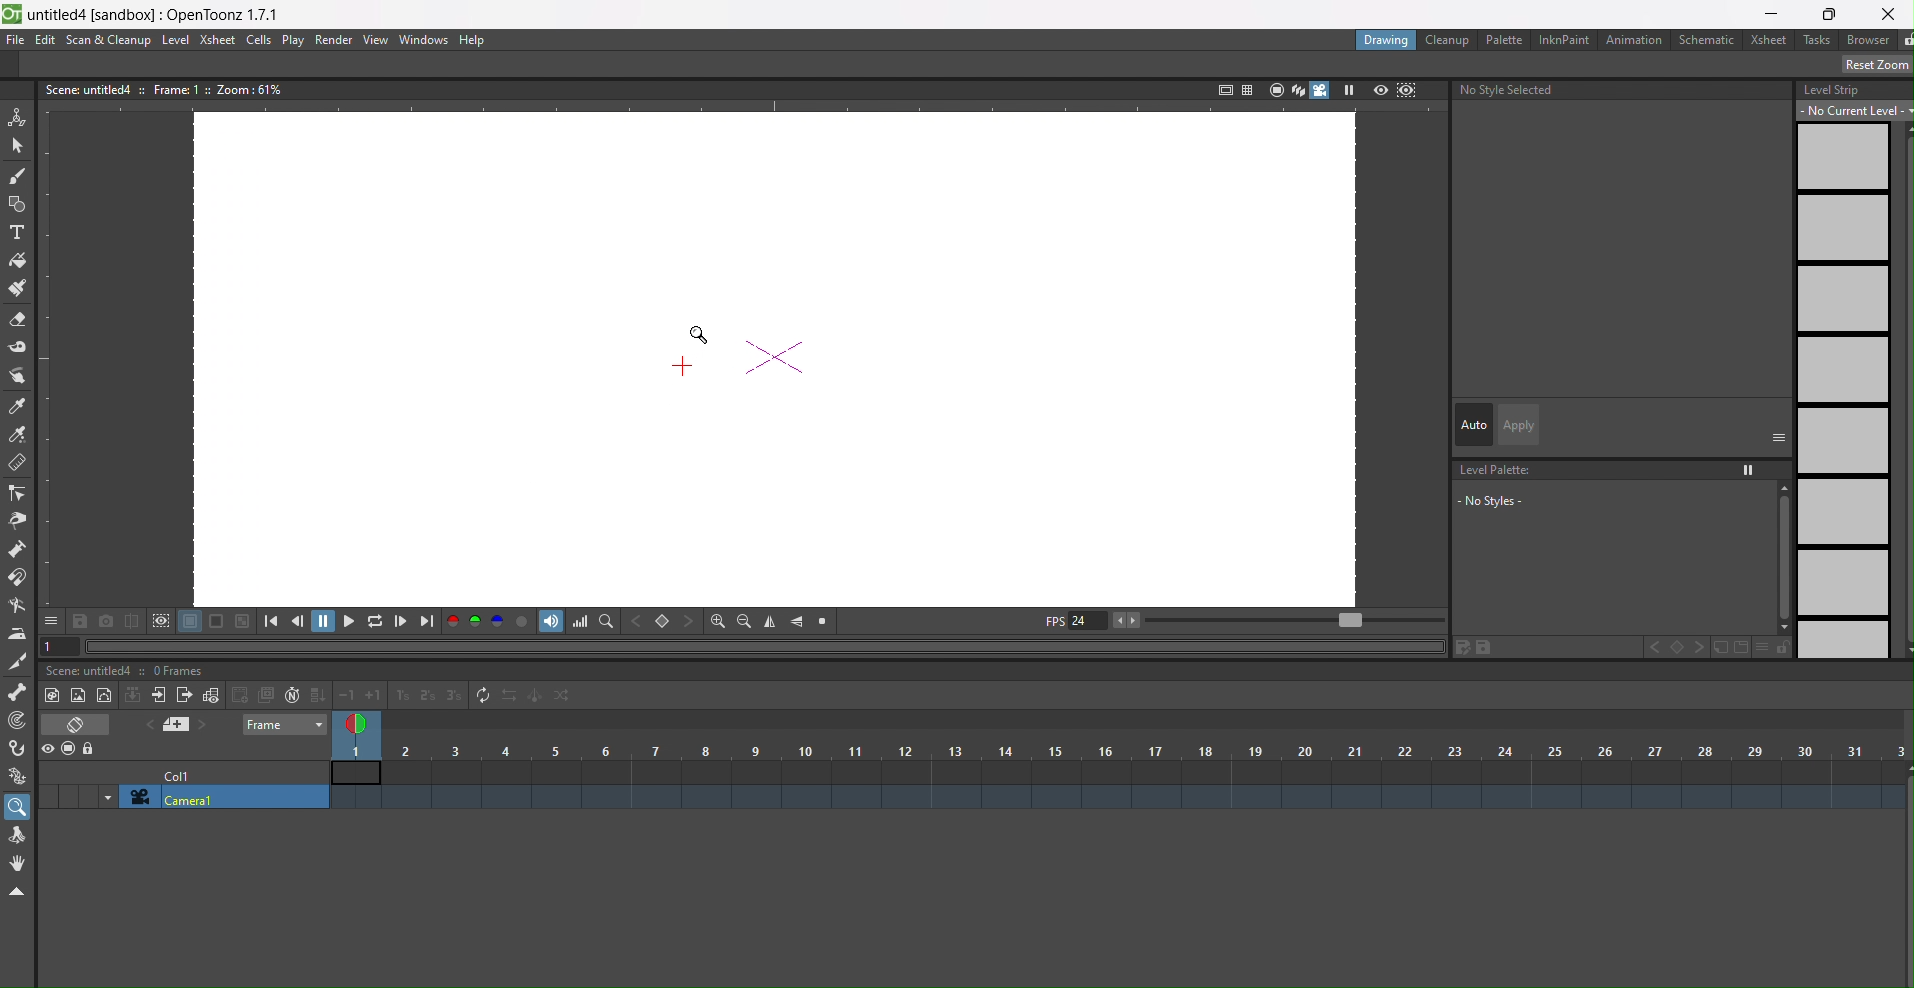 This screenshot has width=1914, height=988. I want to click on , so click(498, 621).